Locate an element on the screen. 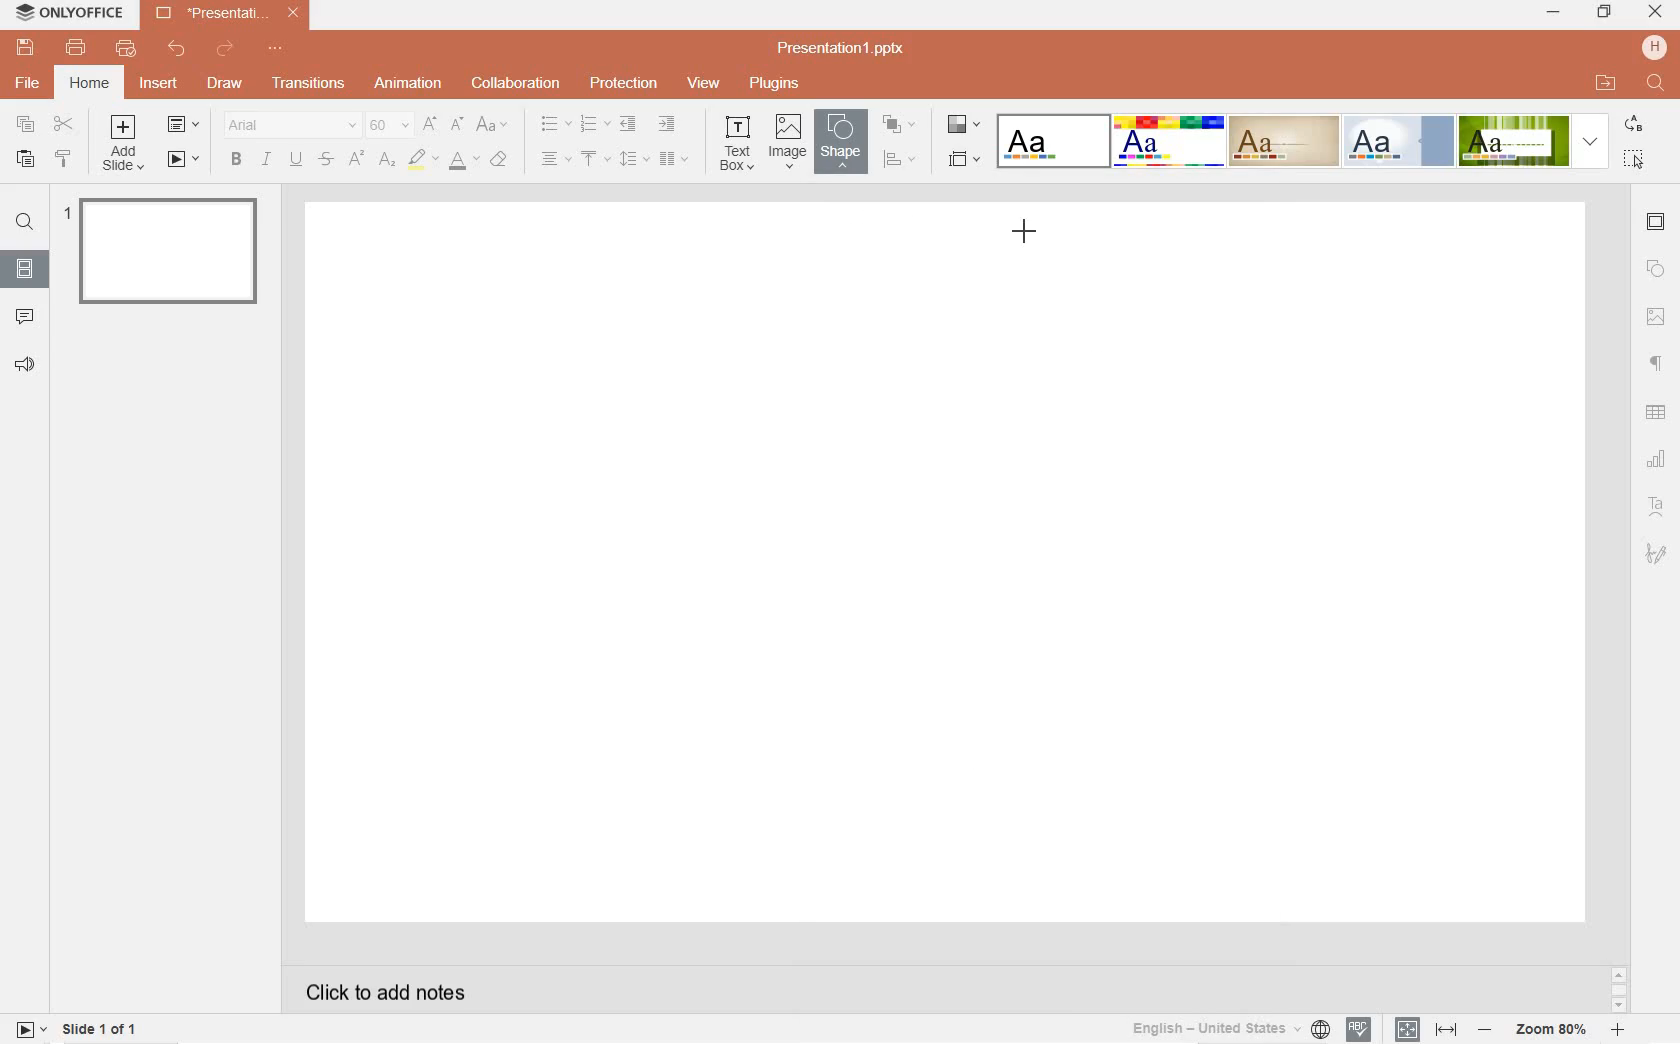 The width and height of the screenshot is (1680, 1044). feedback & support is located at coordinates (24, 365).